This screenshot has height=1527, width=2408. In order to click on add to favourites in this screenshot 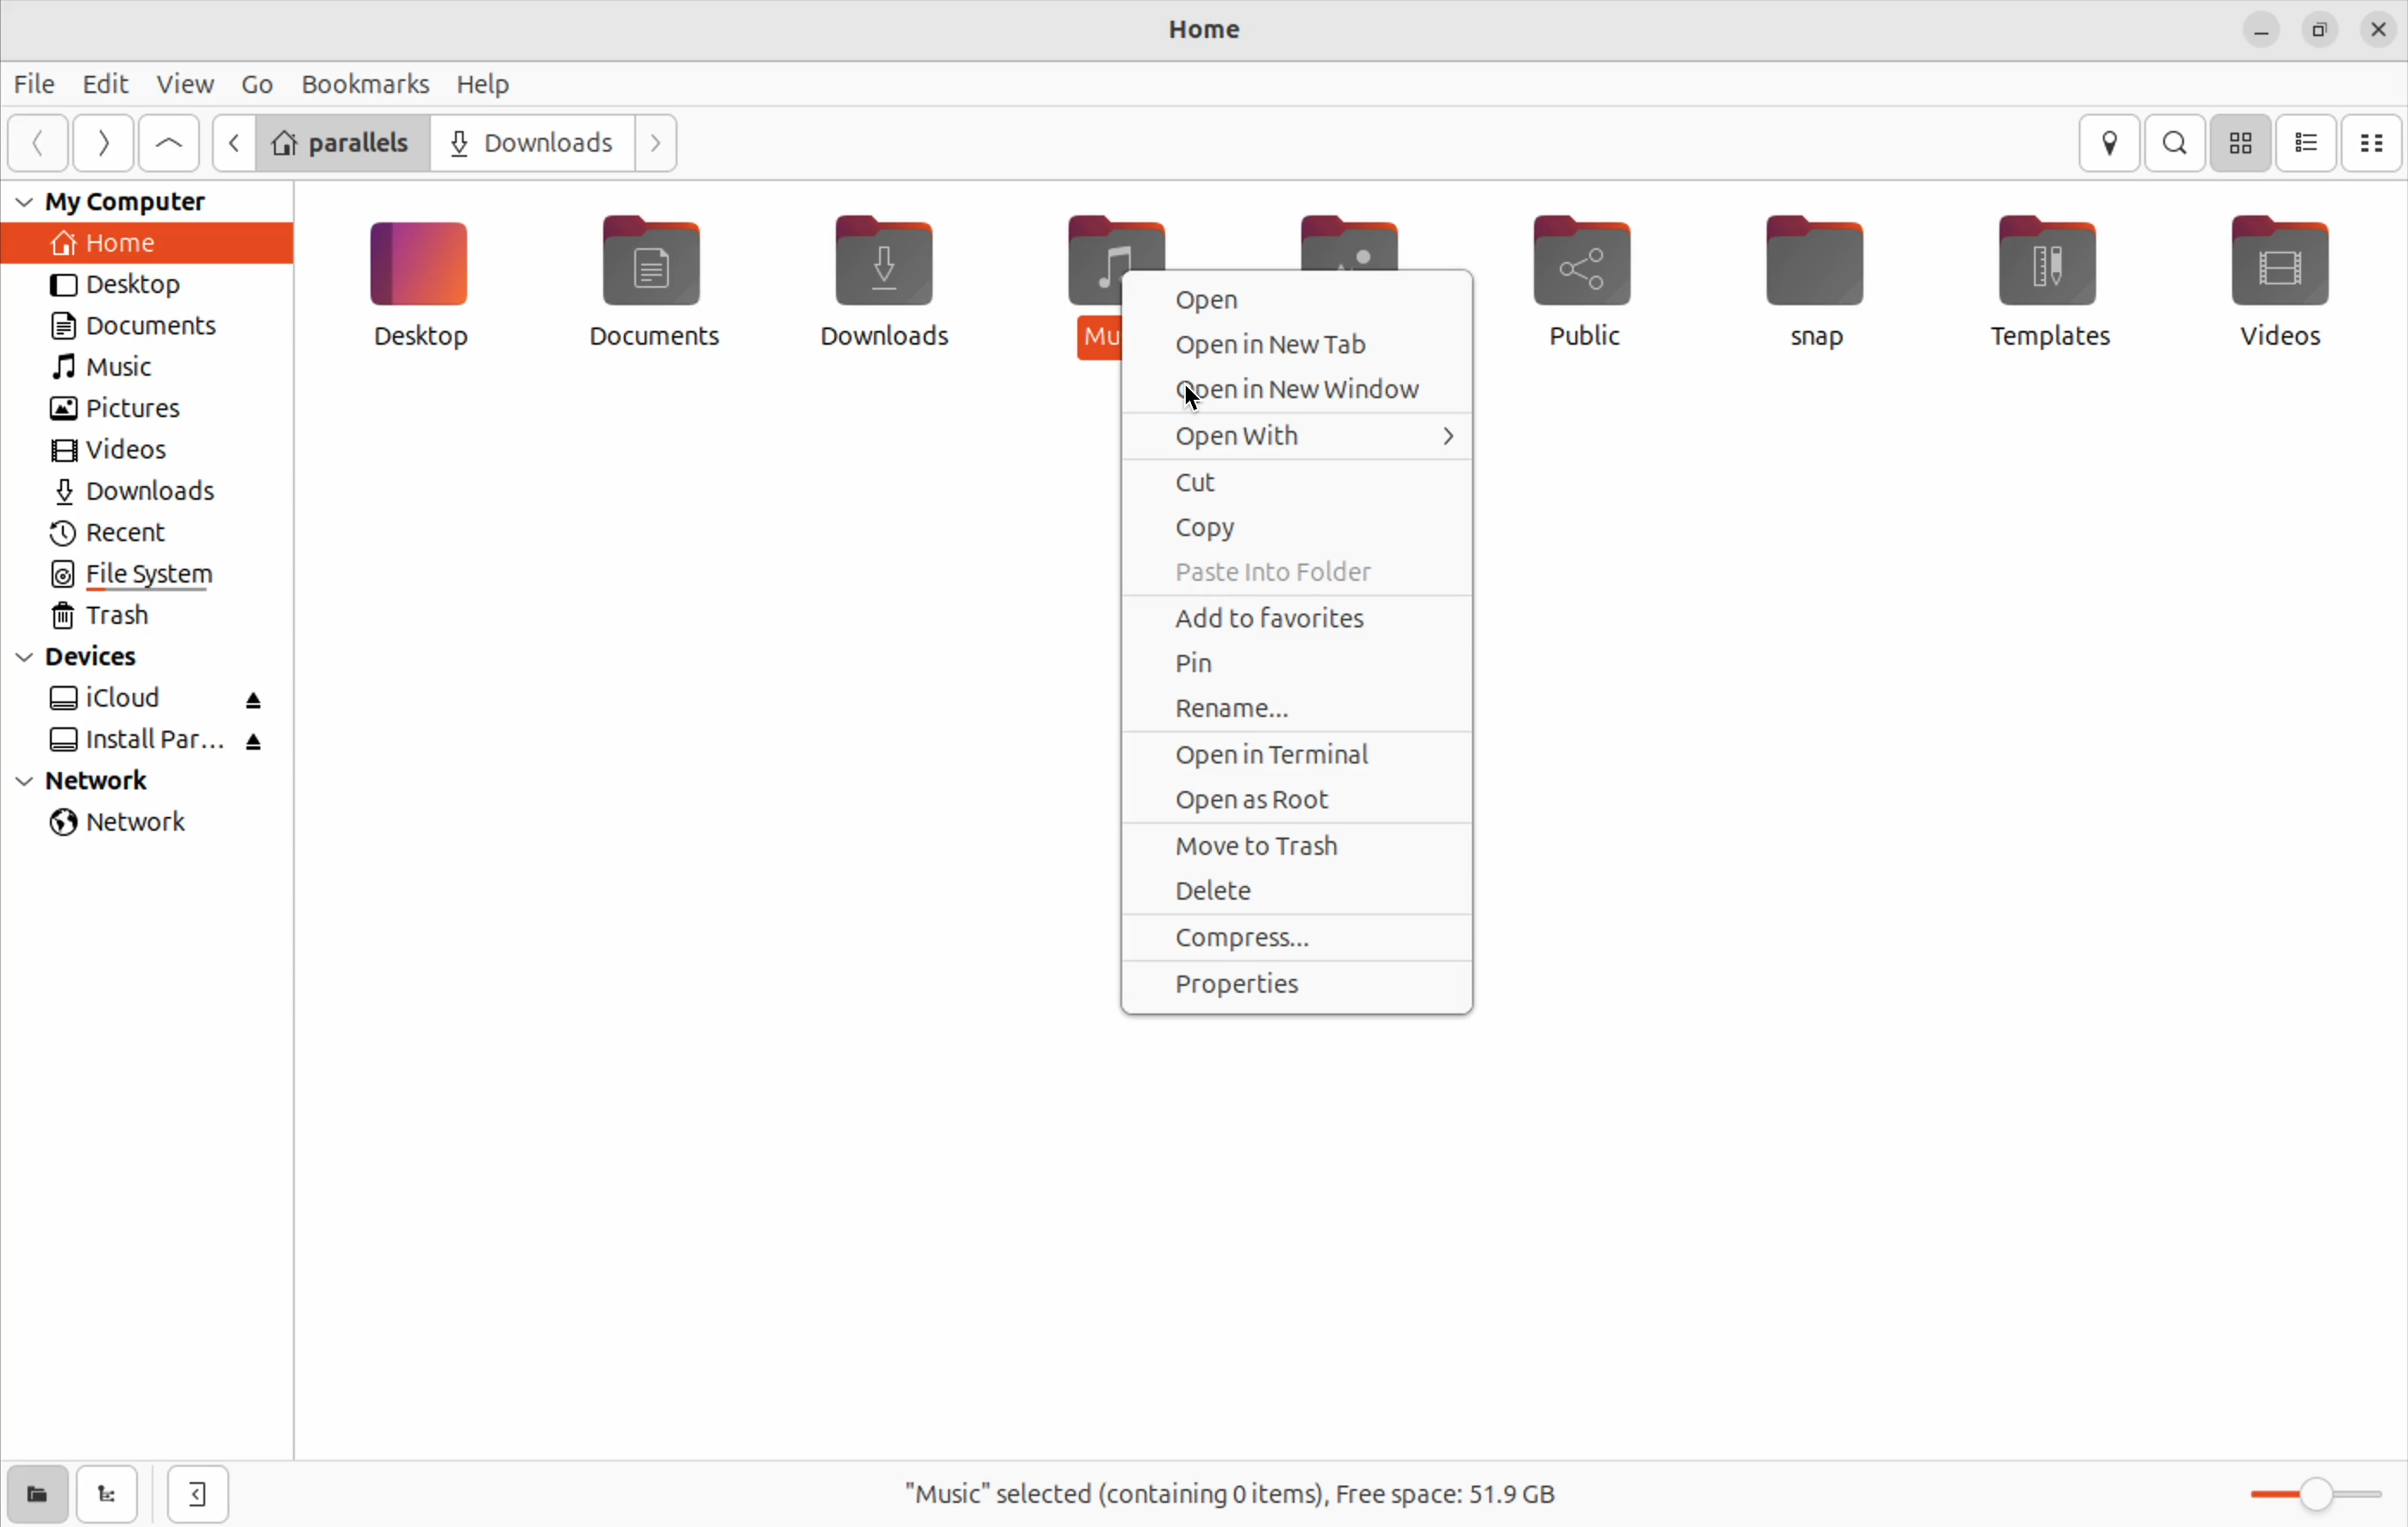, I will do `click(1290, 617)`.